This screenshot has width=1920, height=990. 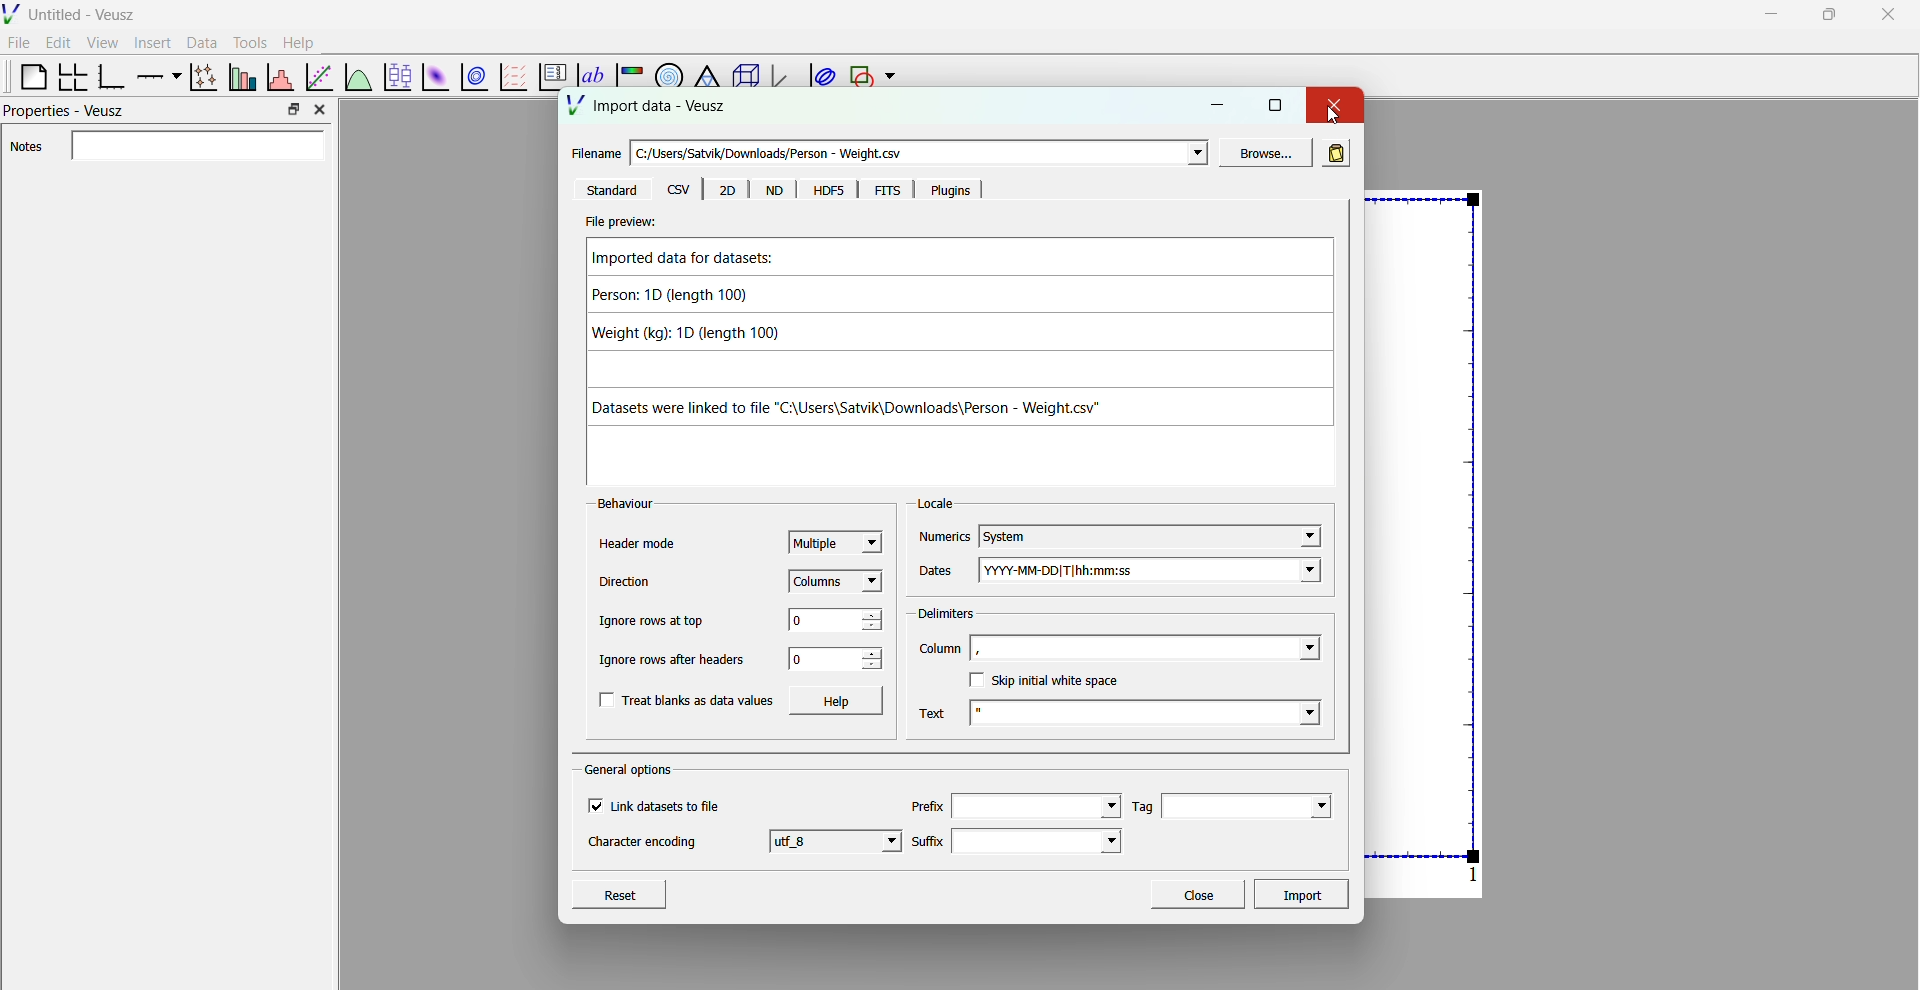 I want to click on data, so click(x=199, y=42).